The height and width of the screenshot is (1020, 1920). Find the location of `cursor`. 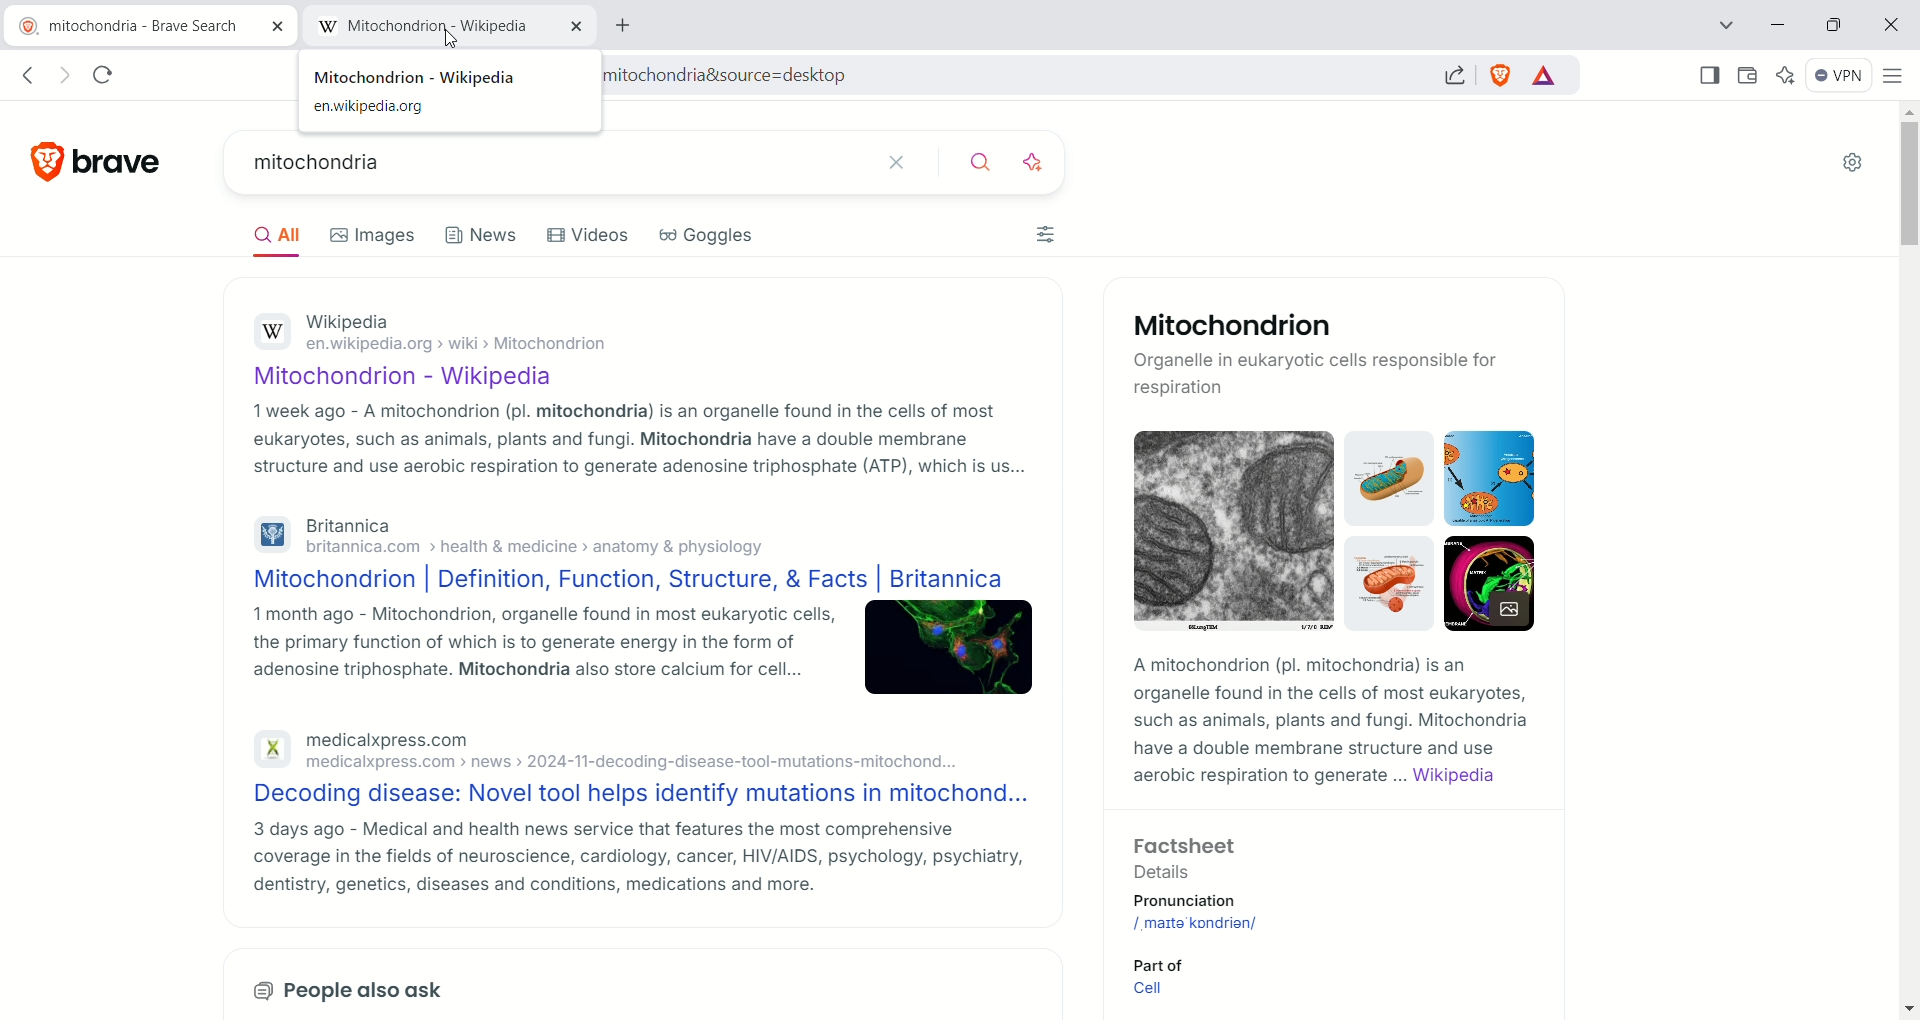

cursor is located at coordinates (452, 40).